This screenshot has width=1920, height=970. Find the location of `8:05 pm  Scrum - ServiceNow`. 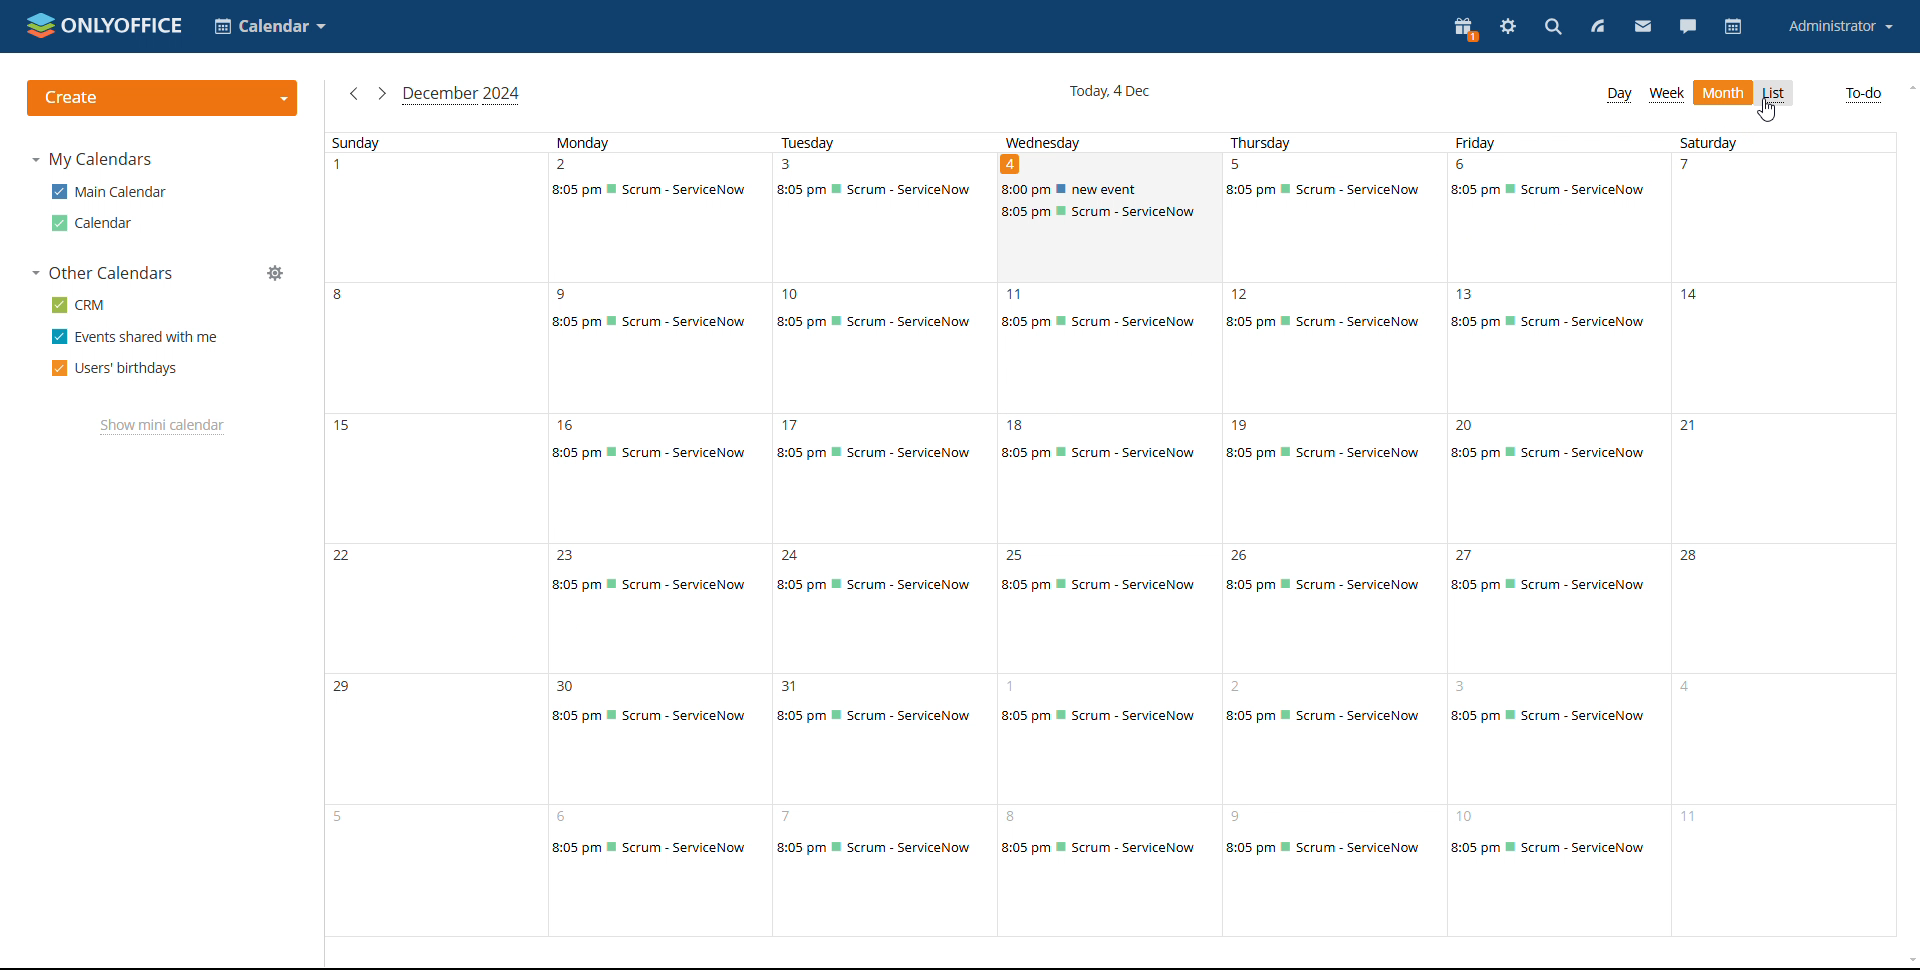

8:05 pm  Scrum - ServiceNow is located at coordinates (1322, 190).